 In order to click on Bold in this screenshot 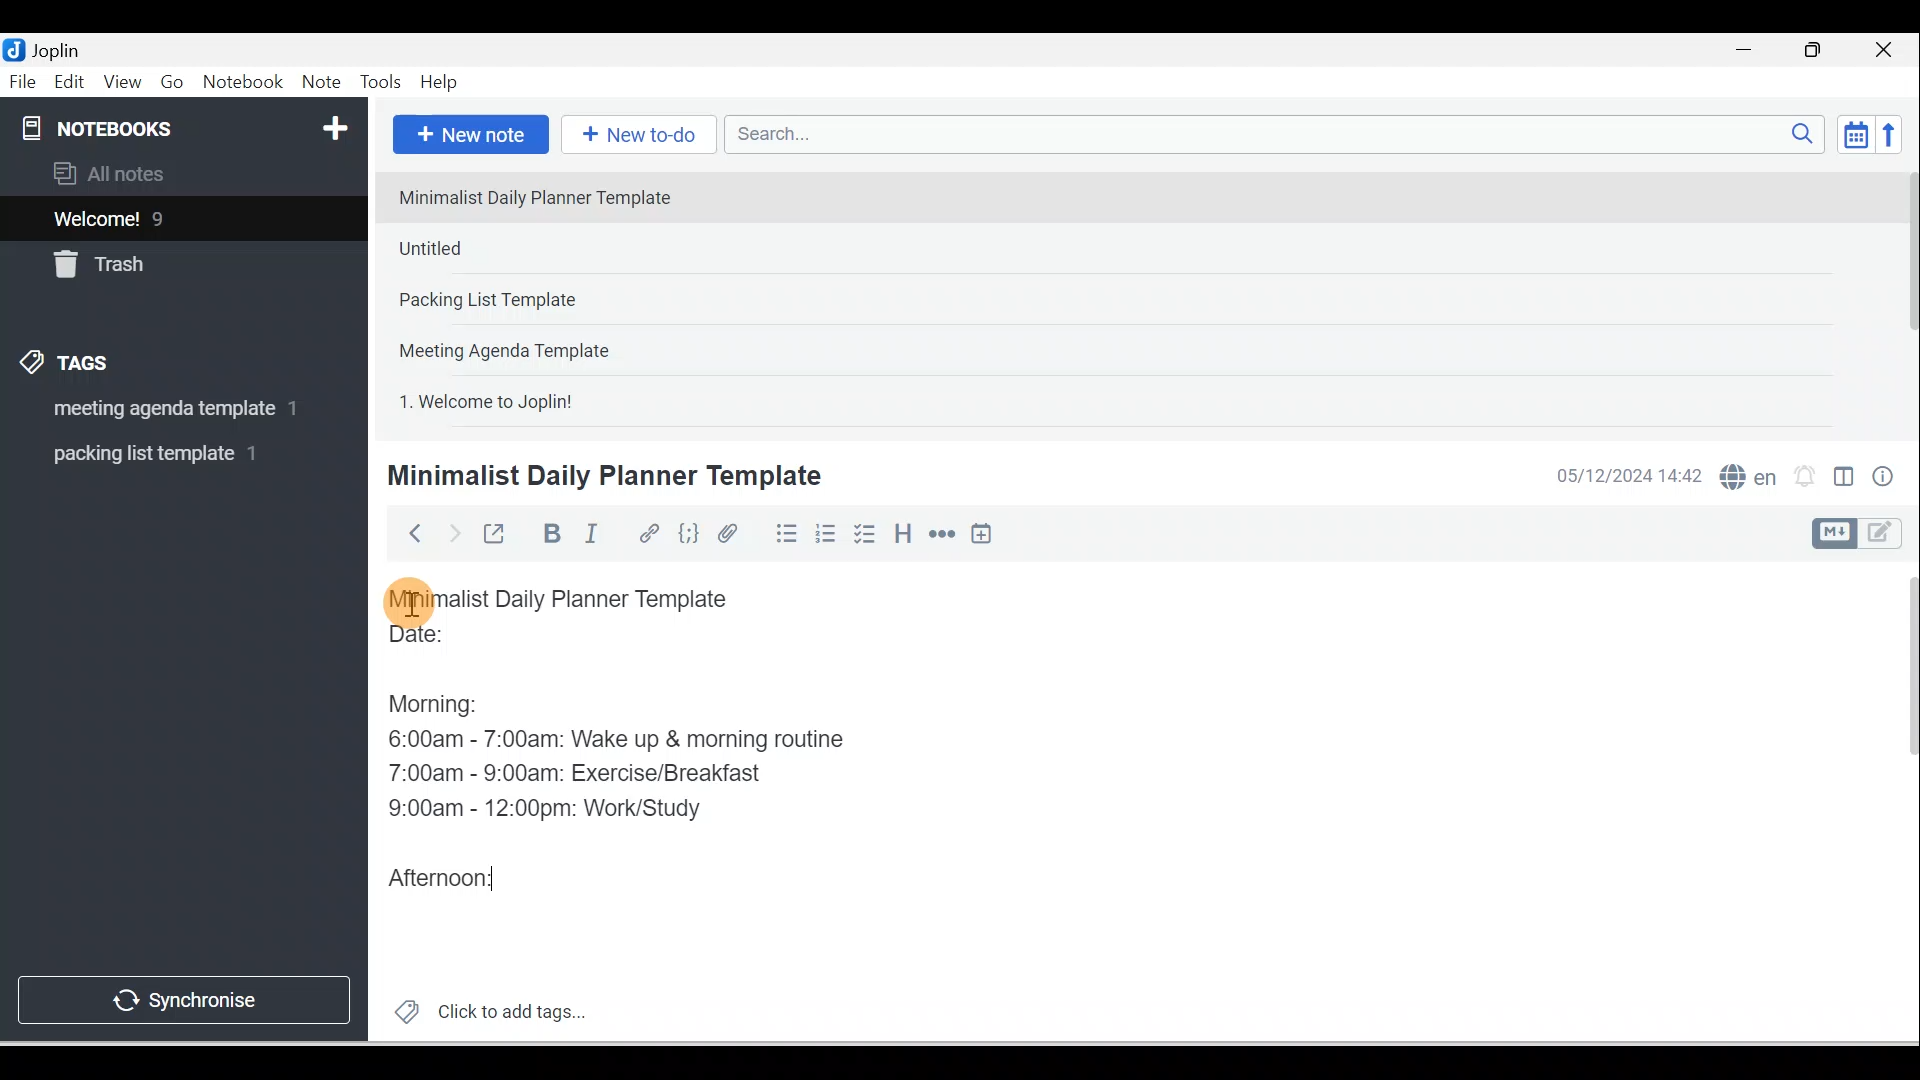, I will do `click(549, 534)`.